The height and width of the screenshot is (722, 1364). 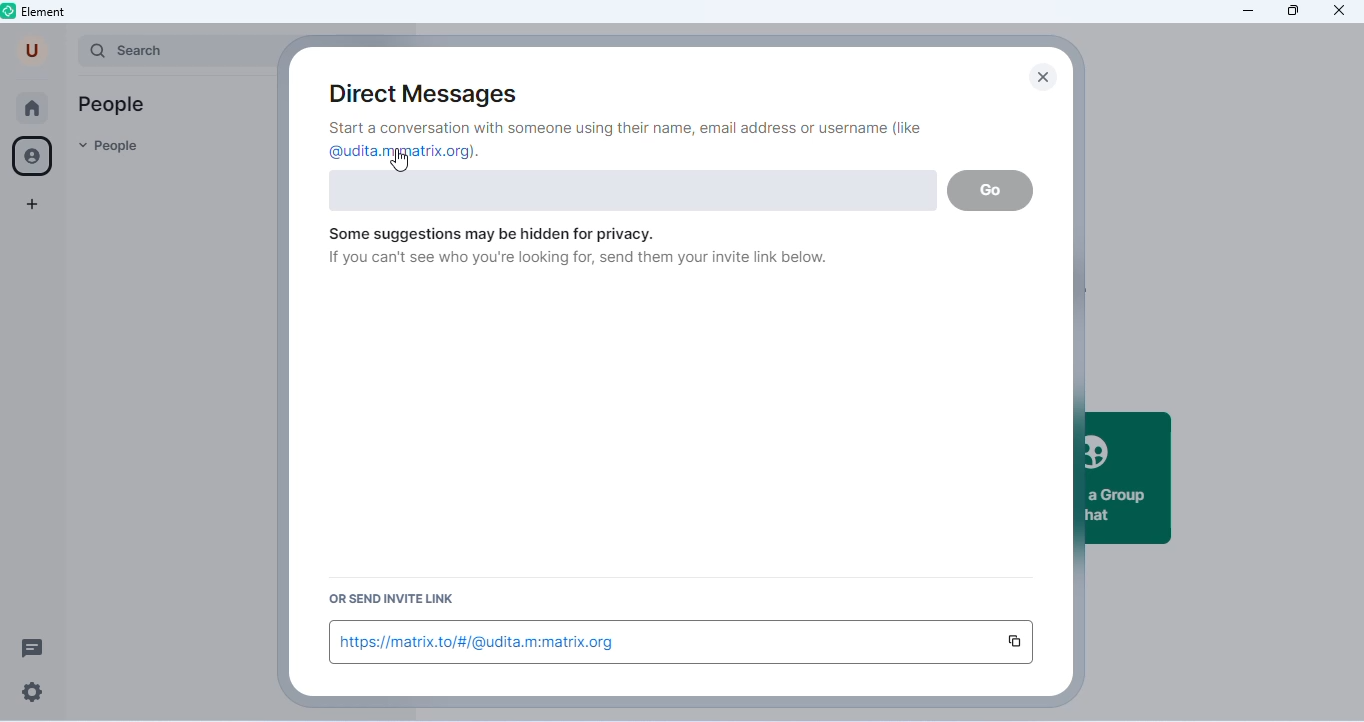 I want to click on Element, so click(x=36, y=12).